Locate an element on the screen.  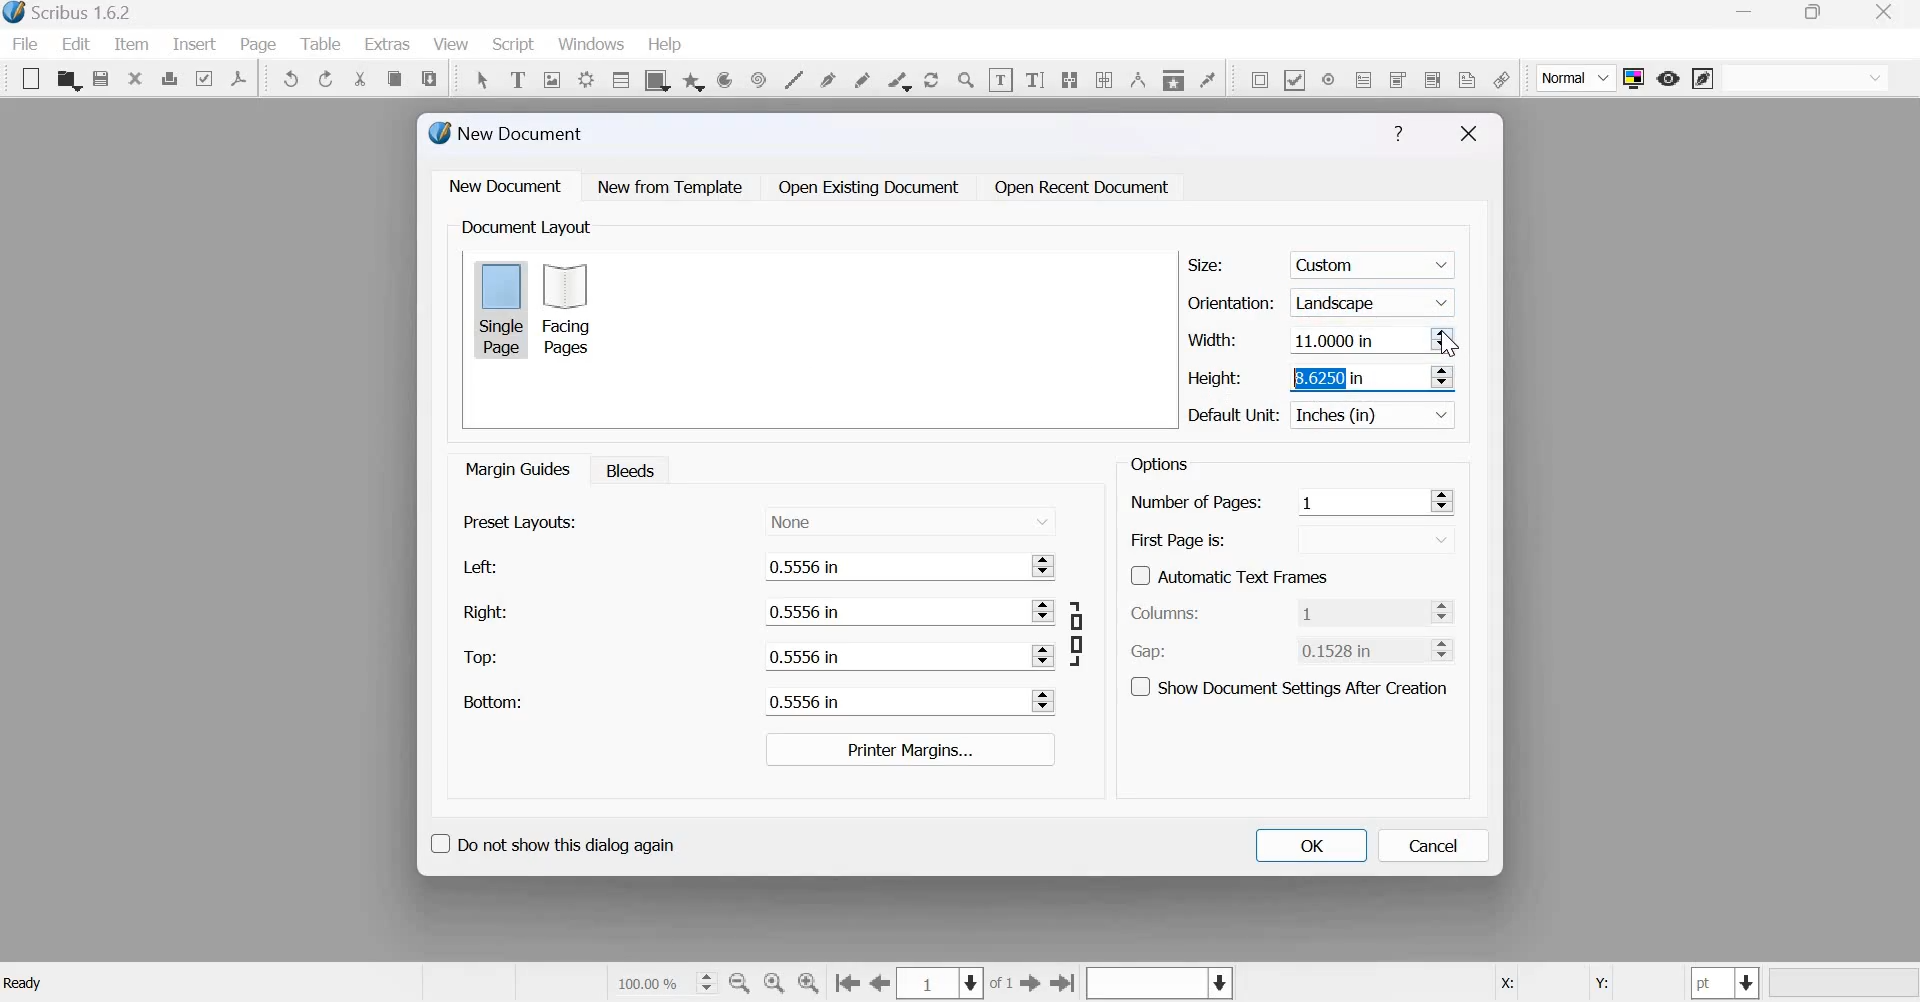
calligraphic line is located at coordinates (896, 79).